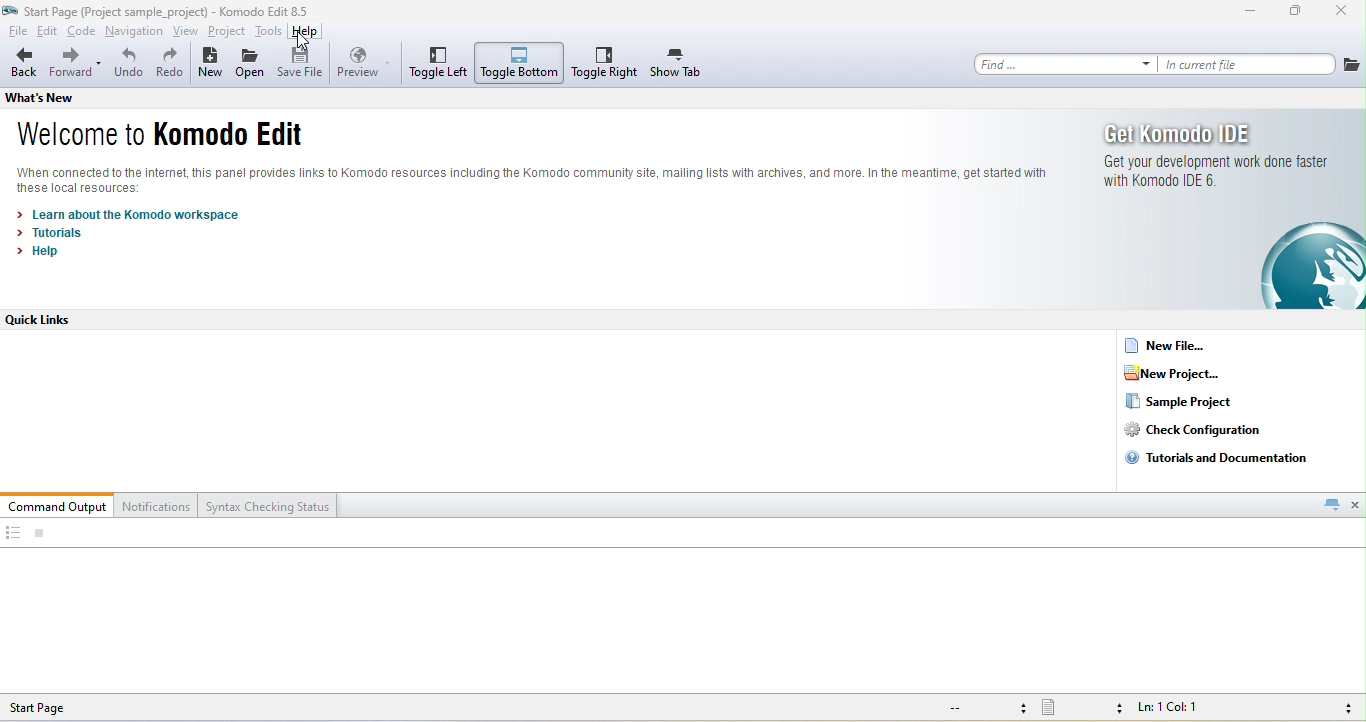  What do you see at coordinates (677, 64) in the screenshot?
I see `show tab` at bounding box center [677, 64].